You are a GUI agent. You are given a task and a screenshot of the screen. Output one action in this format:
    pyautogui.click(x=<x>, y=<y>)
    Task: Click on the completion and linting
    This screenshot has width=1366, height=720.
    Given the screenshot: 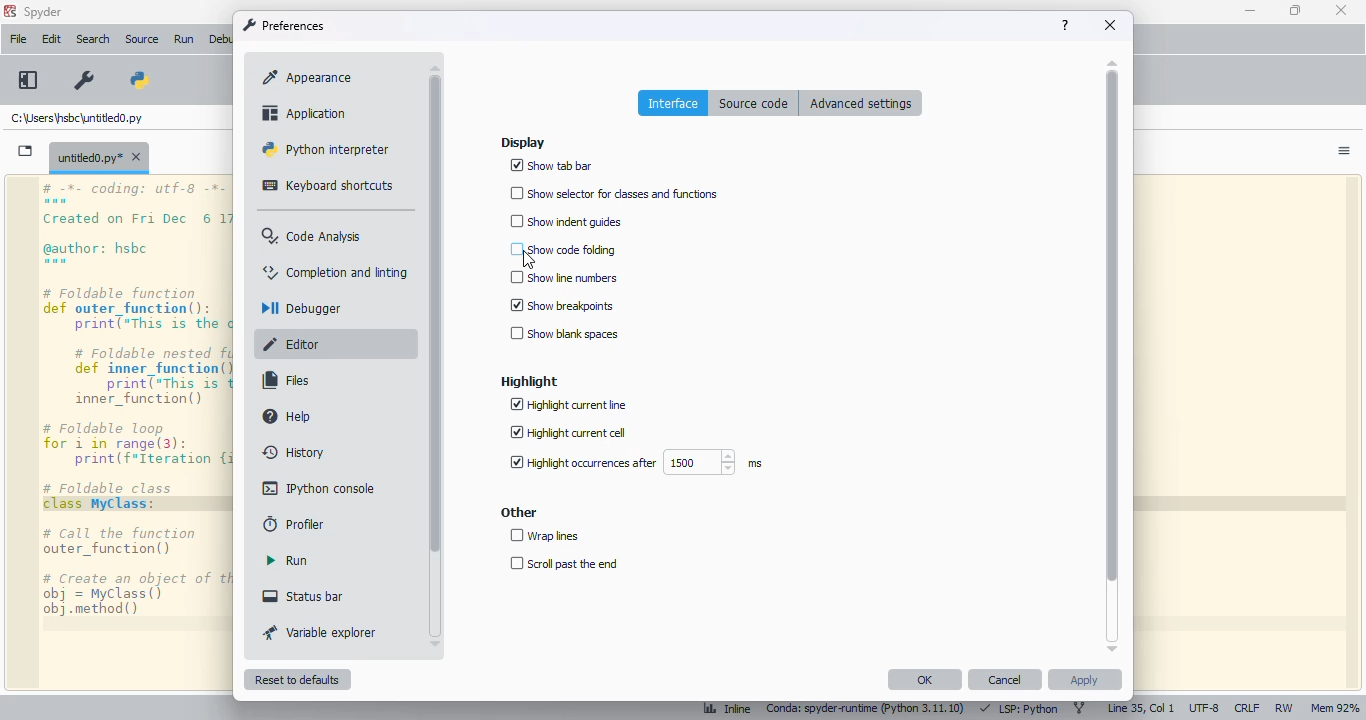 What is the action you would take?
    pyautogui.click(x=333, y=272)
    